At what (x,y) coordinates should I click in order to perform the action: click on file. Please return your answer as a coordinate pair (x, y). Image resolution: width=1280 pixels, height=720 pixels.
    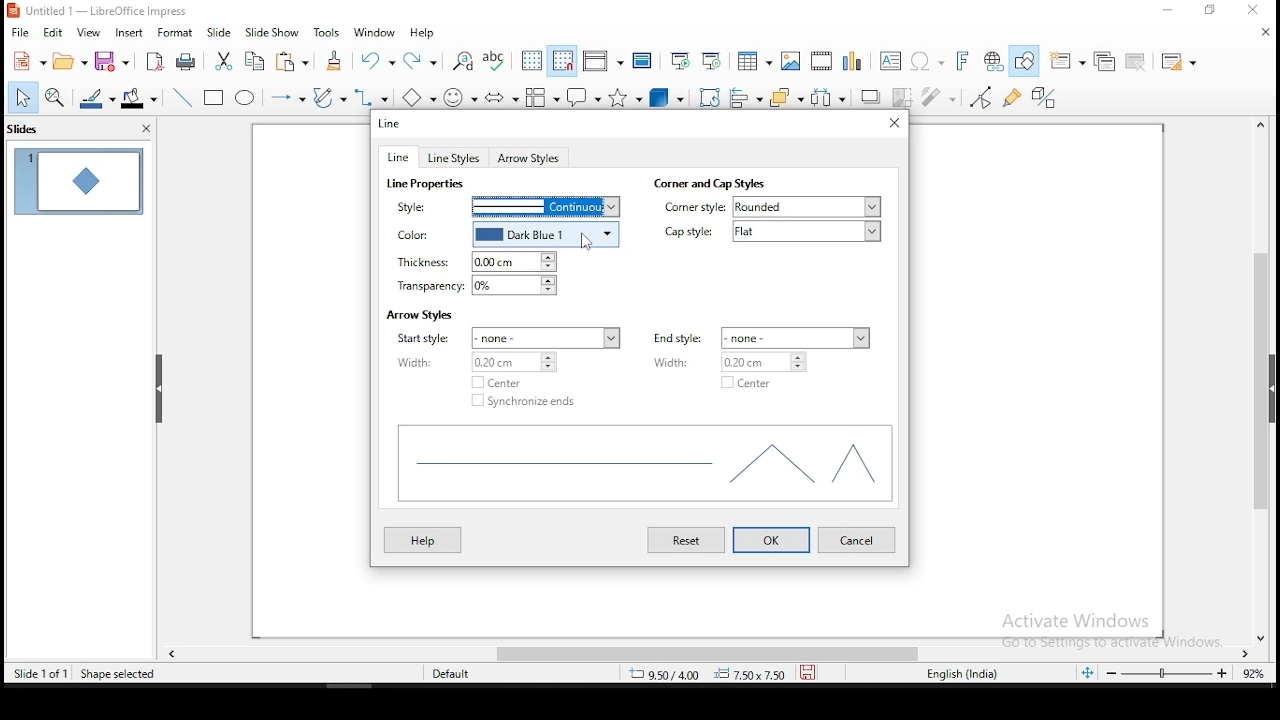
    Looking at the image, I should click on (20, 34).